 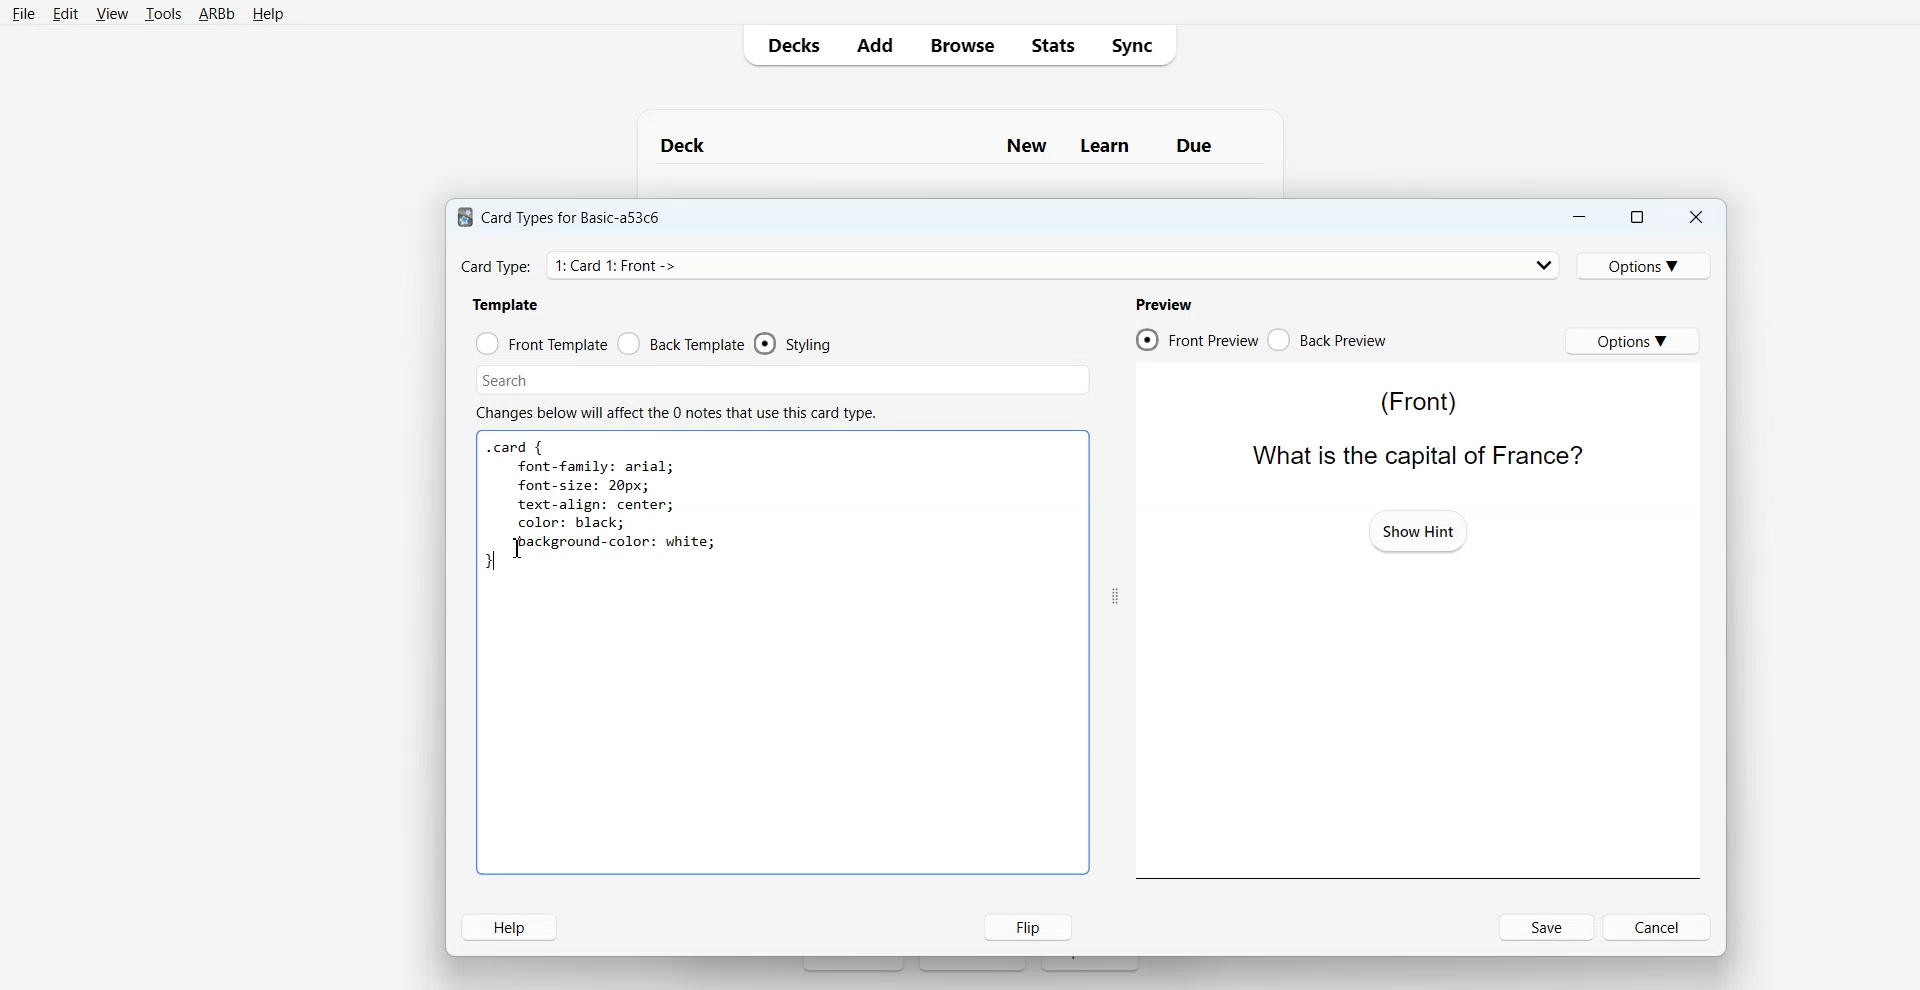 I want to click on Sync, so click(x=1138, y=44).